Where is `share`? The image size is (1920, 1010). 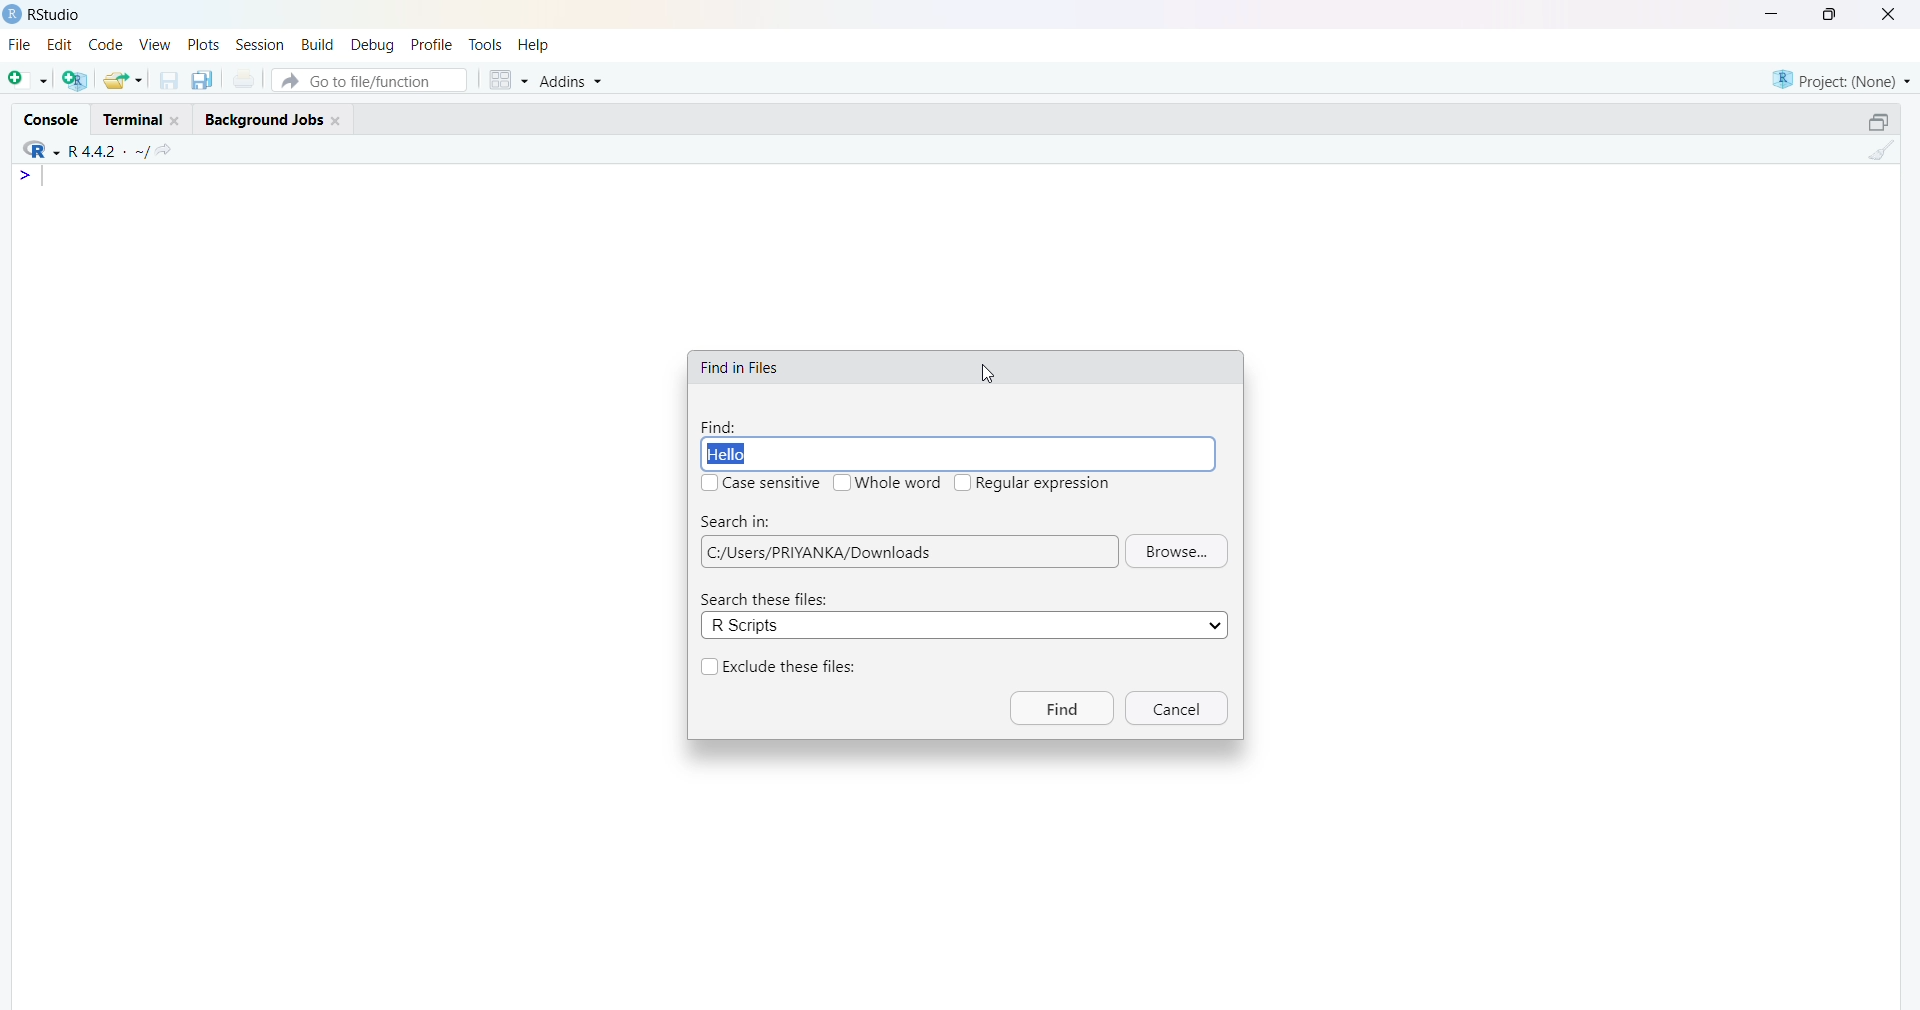
share is located at coordinates (124, 80).